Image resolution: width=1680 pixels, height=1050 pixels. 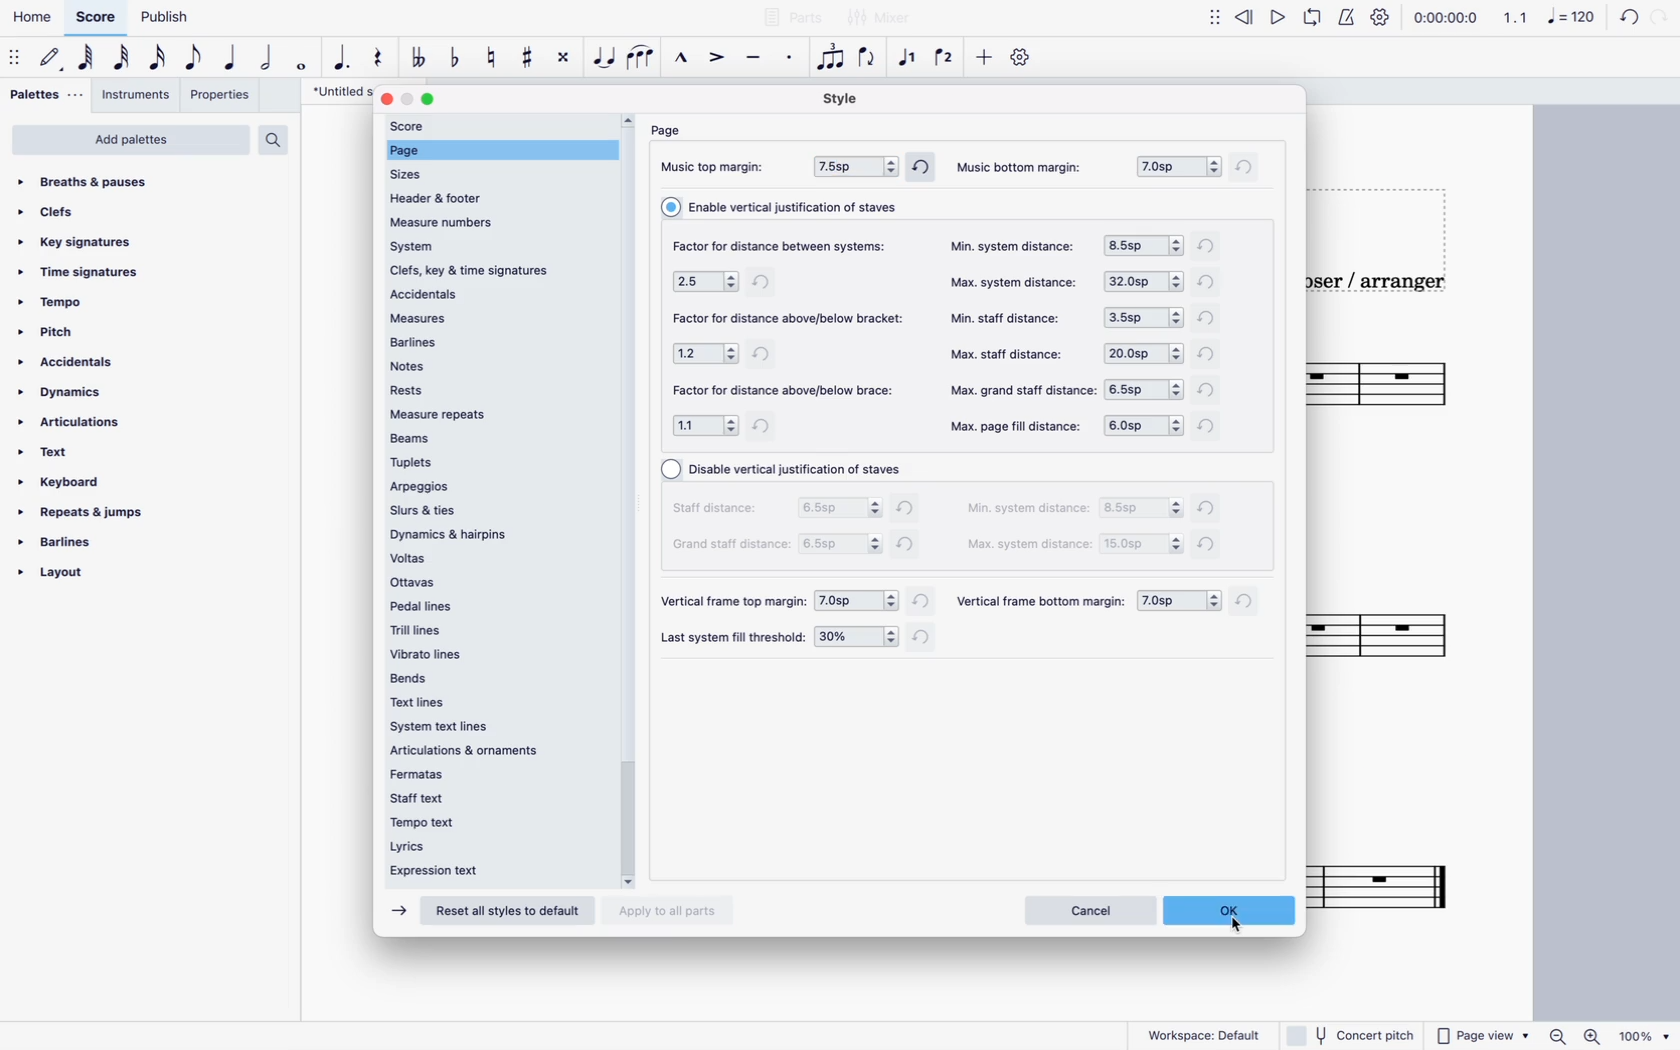 I want to click on music bottom margin, so click(x=1023, y=167).